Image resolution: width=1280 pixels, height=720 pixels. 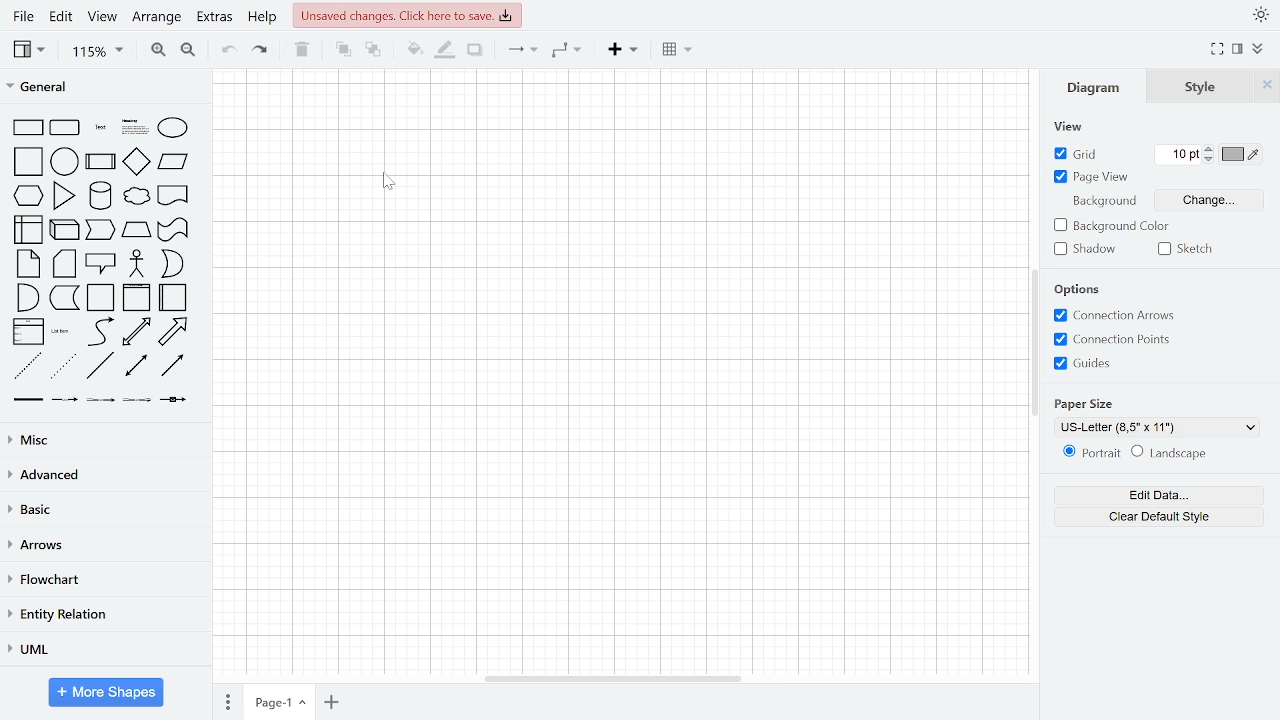 What do you see at coordinates (101, 474) in the screenshot?
I see `advanced` at bounding box center [101, 474].